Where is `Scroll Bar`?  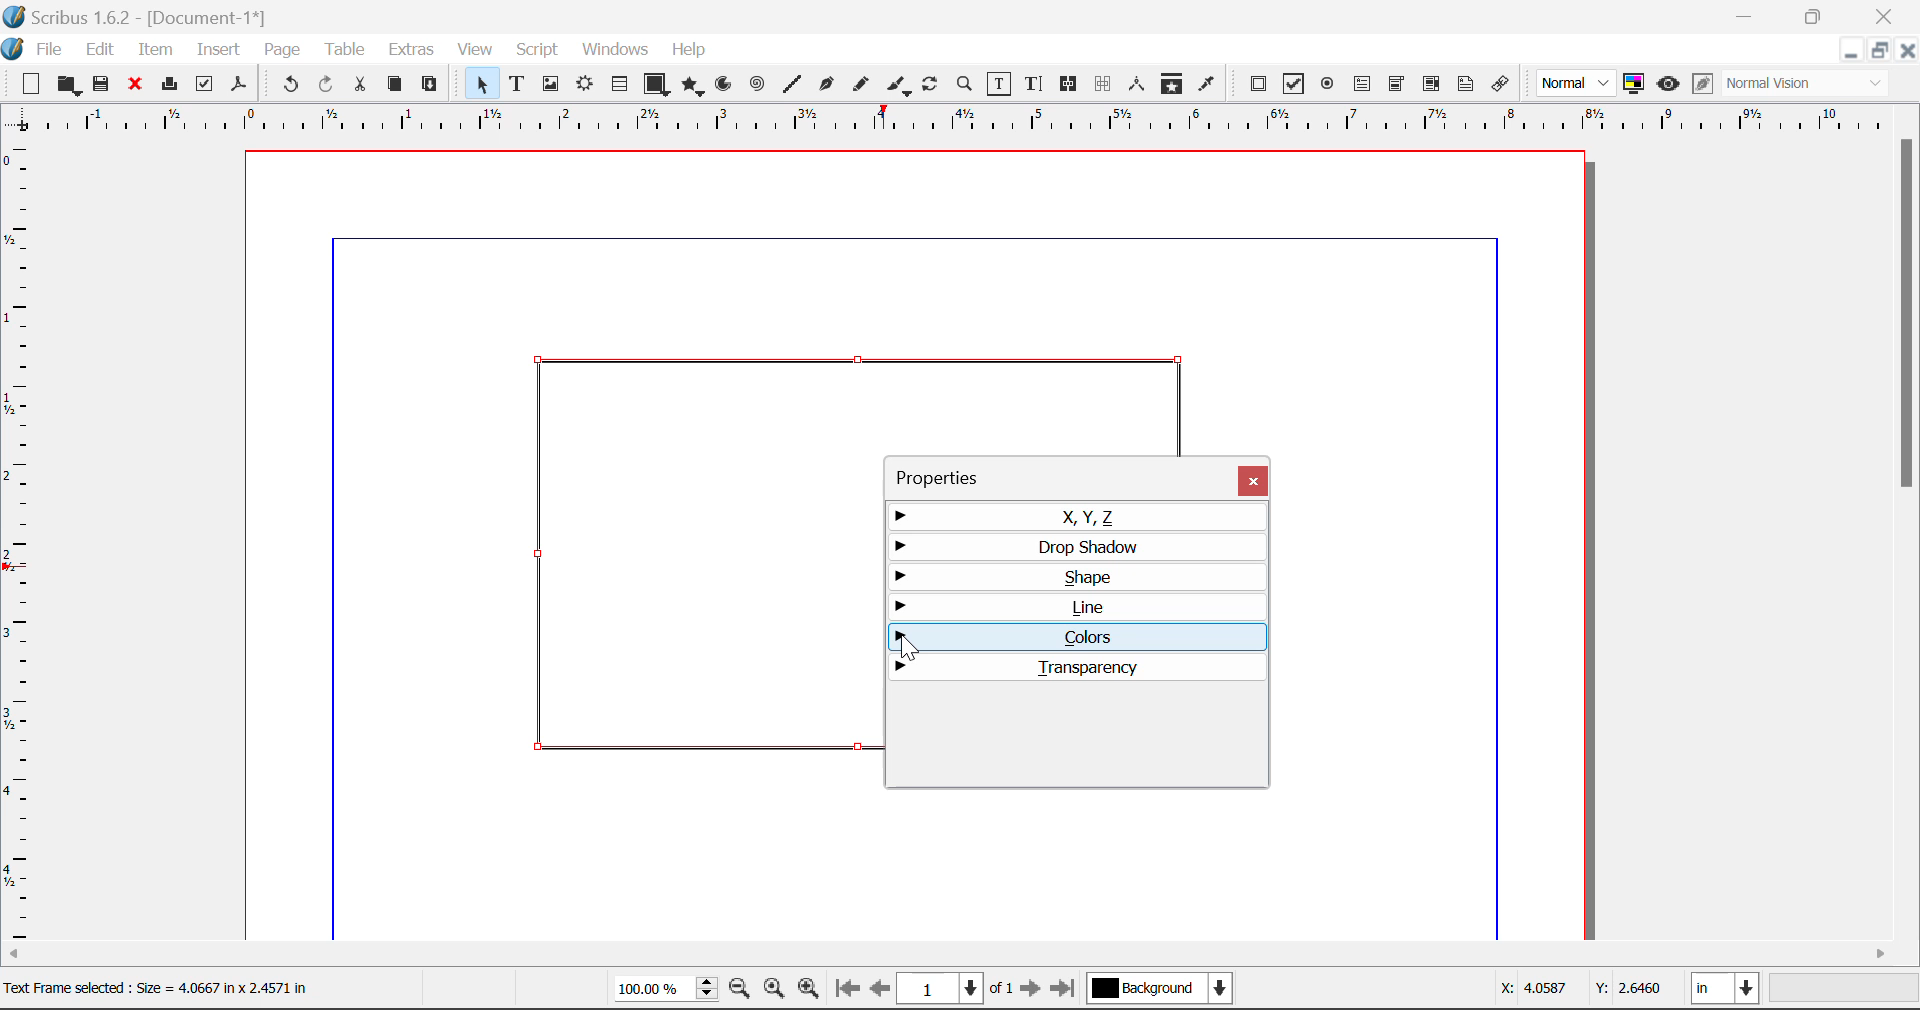 Scroll Bar is located at coordinates (961, 955).